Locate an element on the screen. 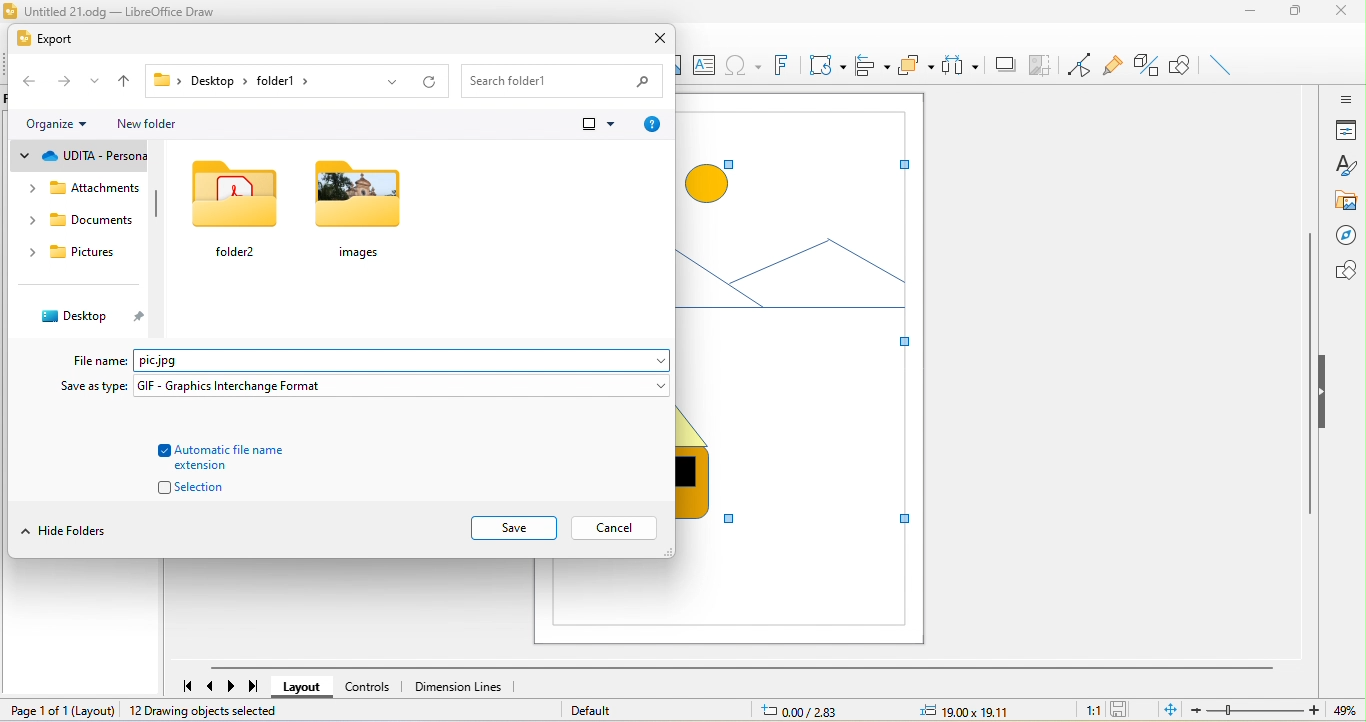 The image size is (1366, 722). 12 drawing objects selected is located at coordinates (208, 711).